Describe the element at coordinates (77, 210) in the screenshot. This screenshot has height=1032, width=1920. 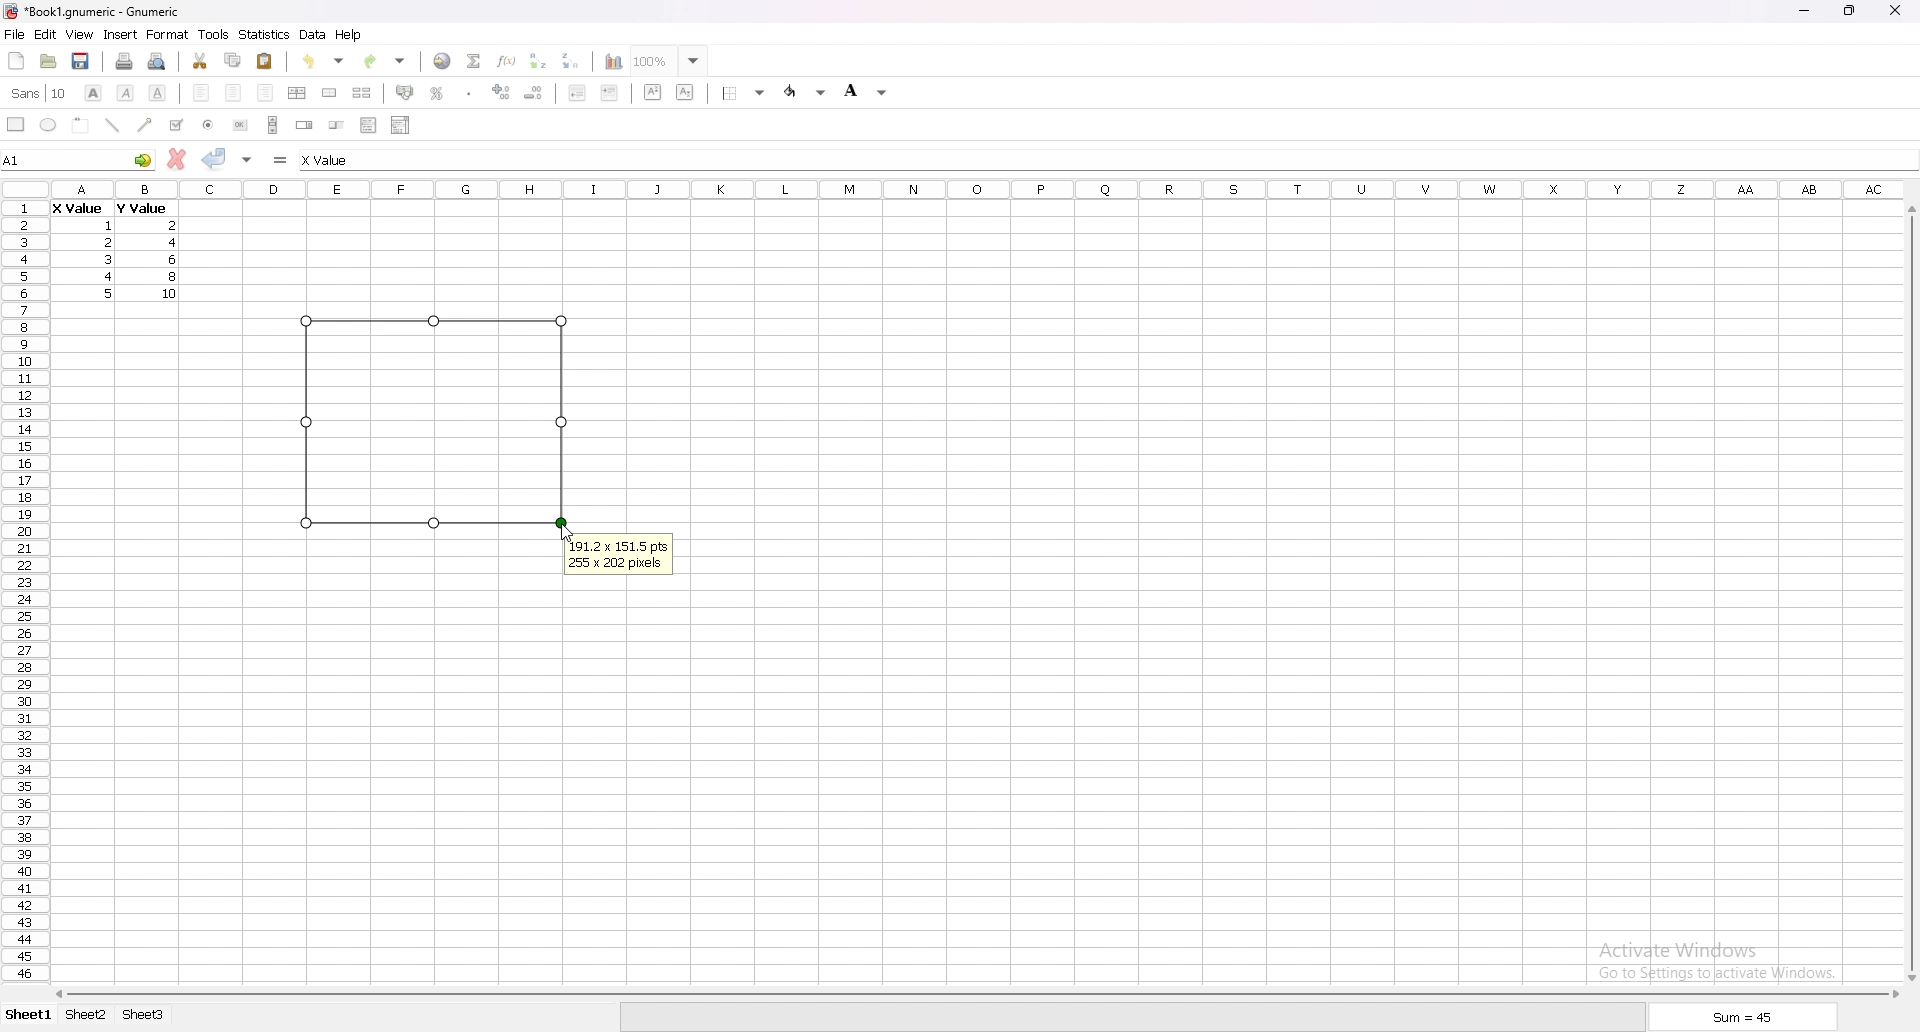
I see `value` at that location.